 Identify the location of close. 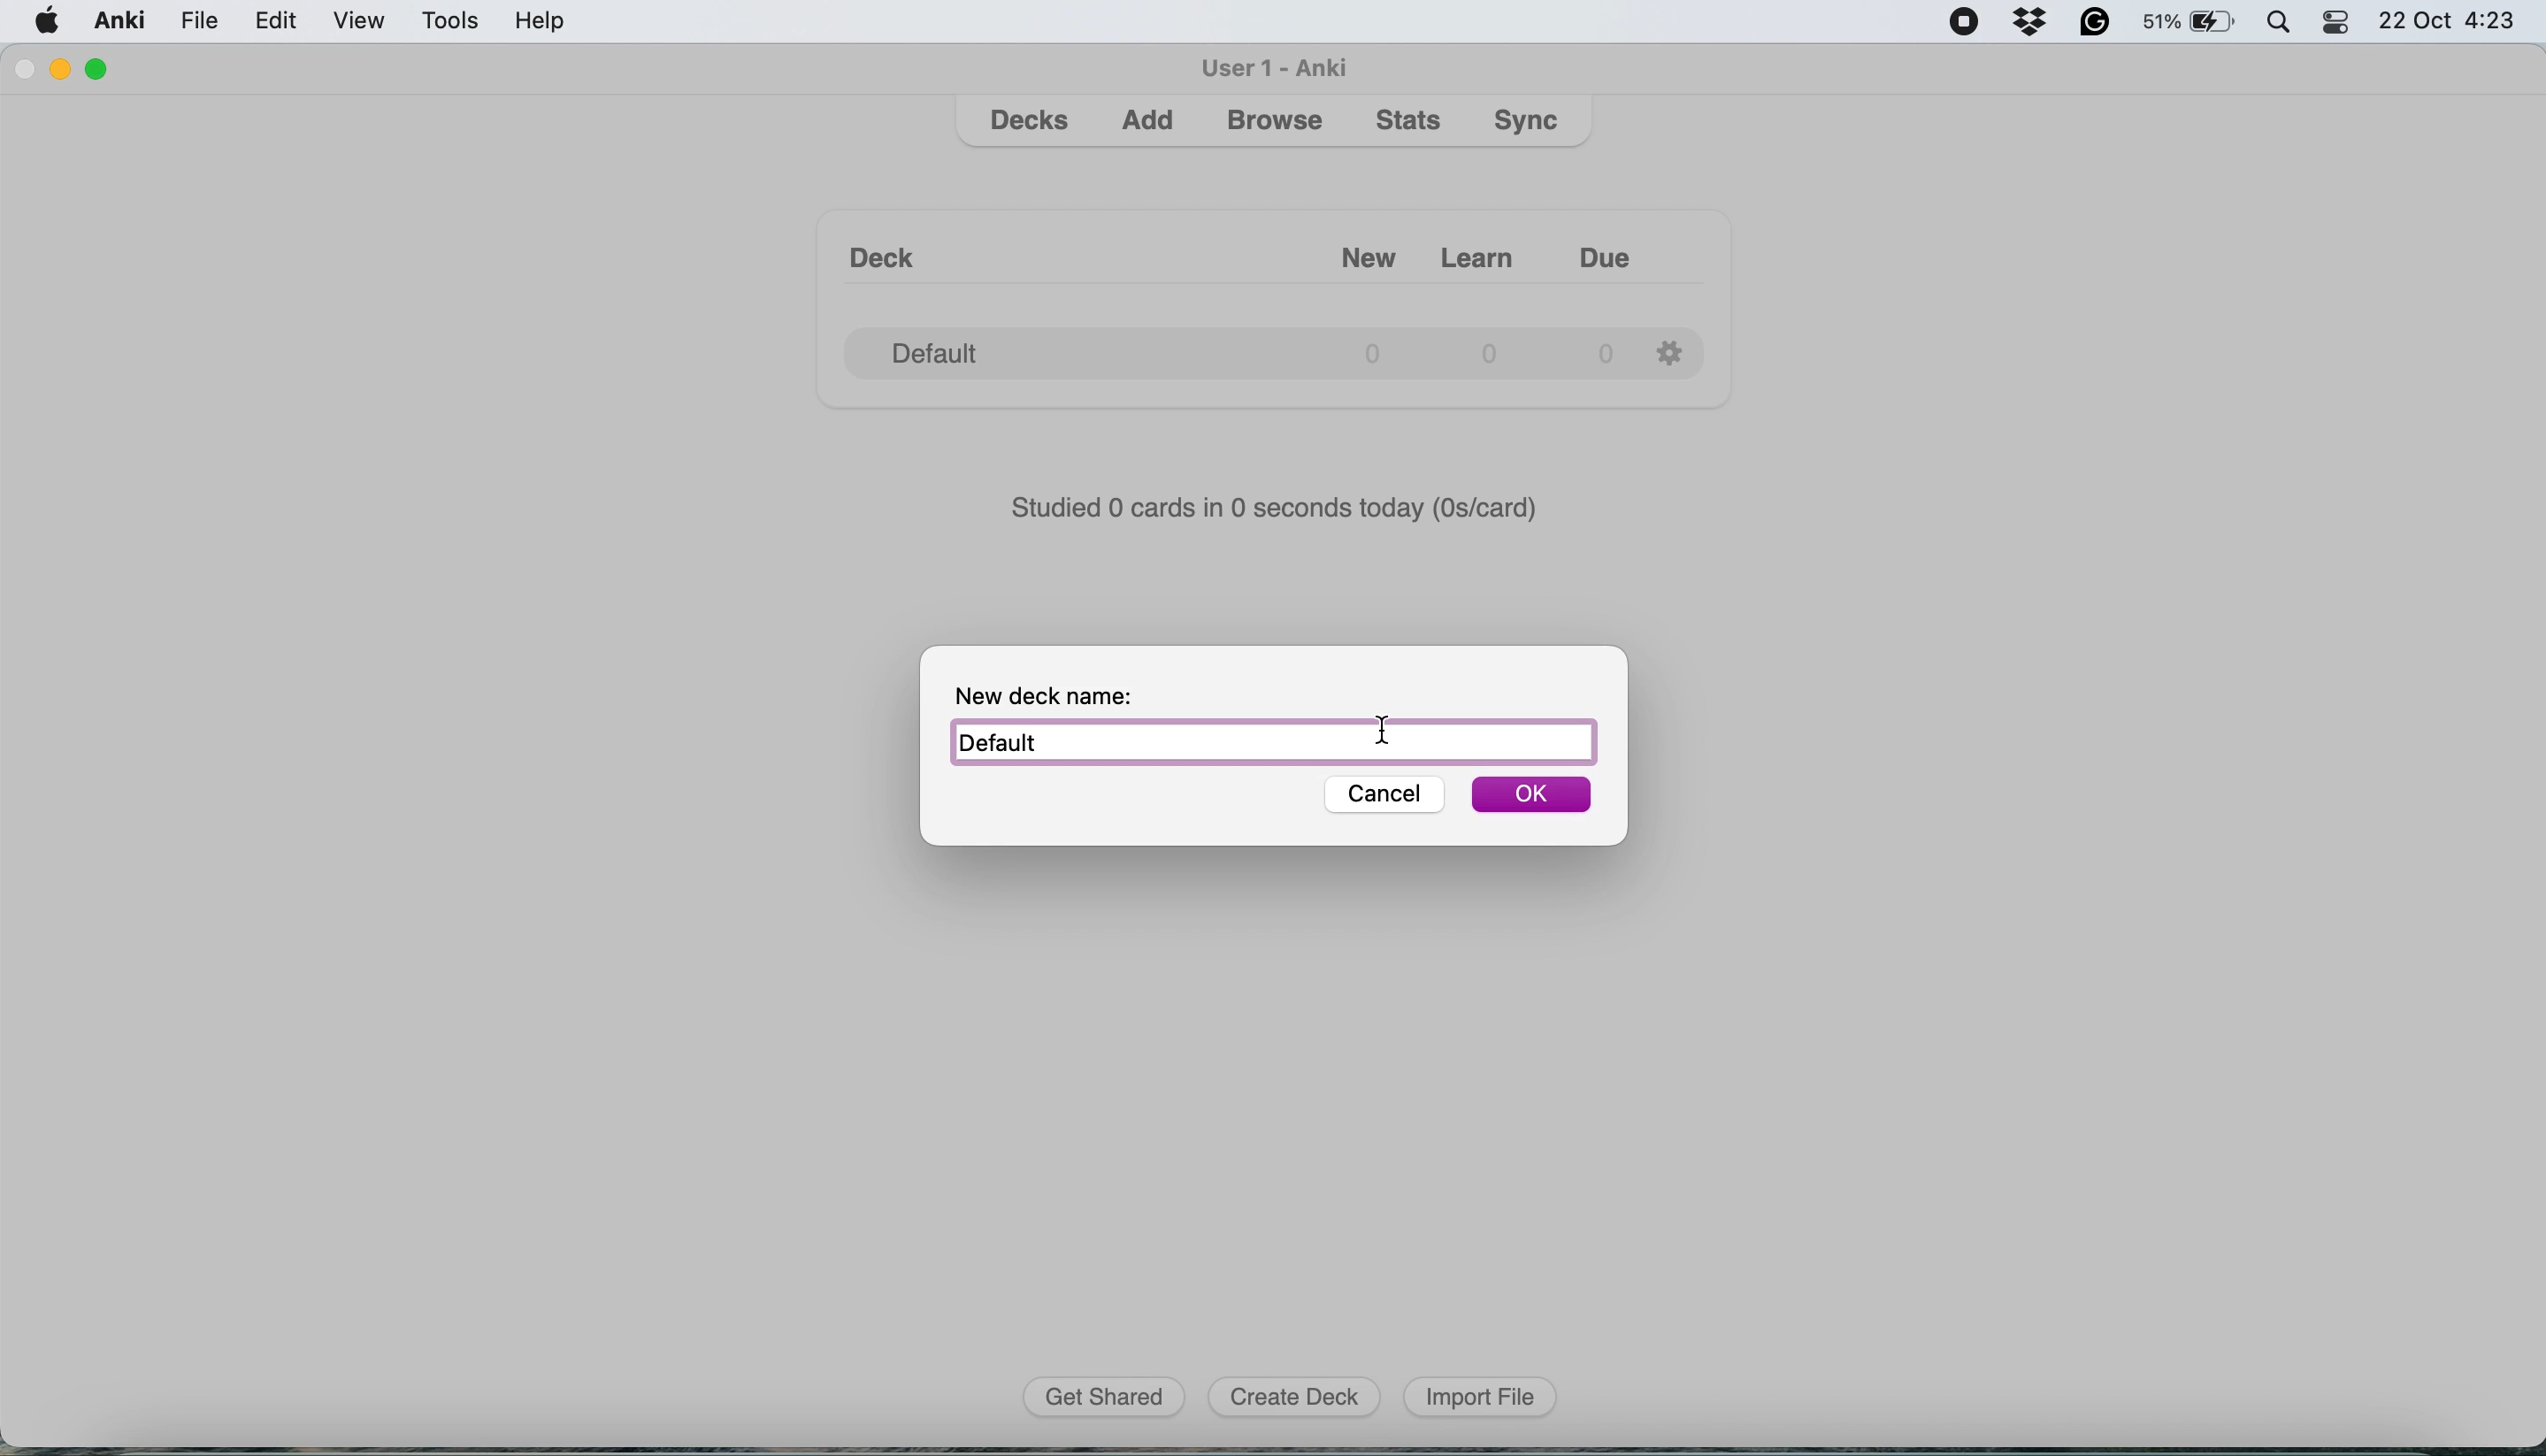
(27, 72).